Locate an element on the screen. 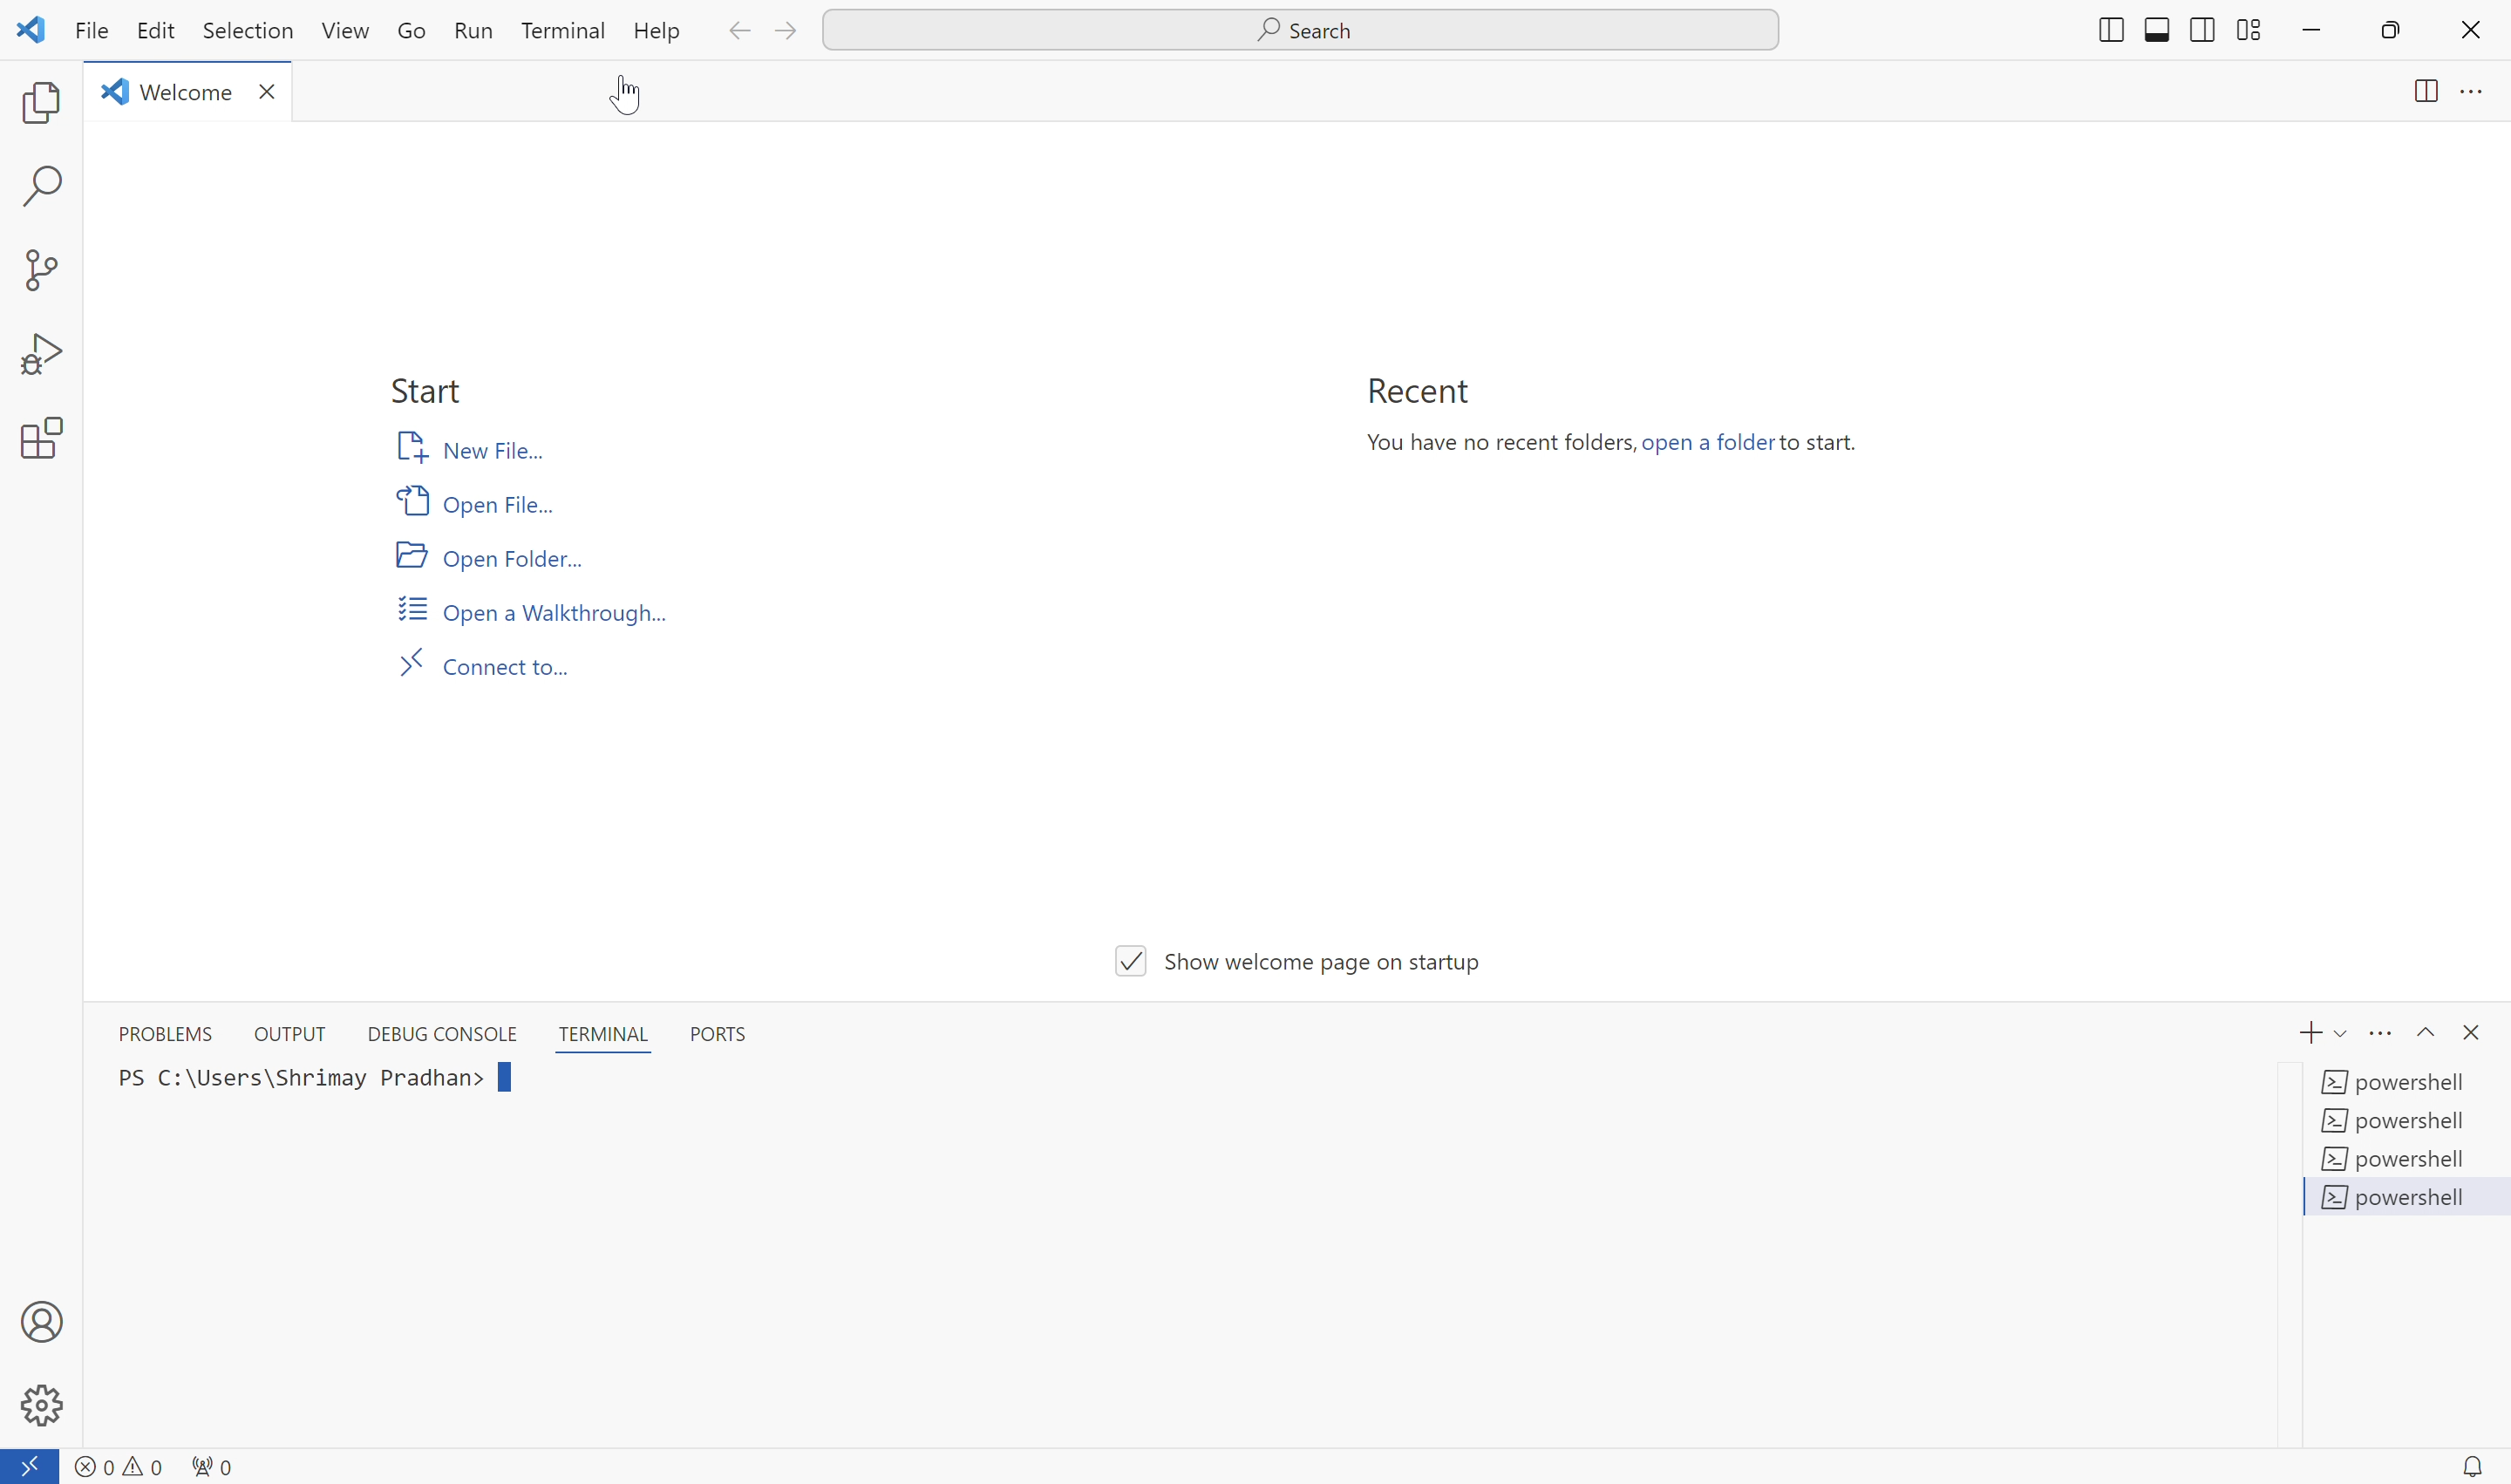  Account is located at coordinates (41, 1320).